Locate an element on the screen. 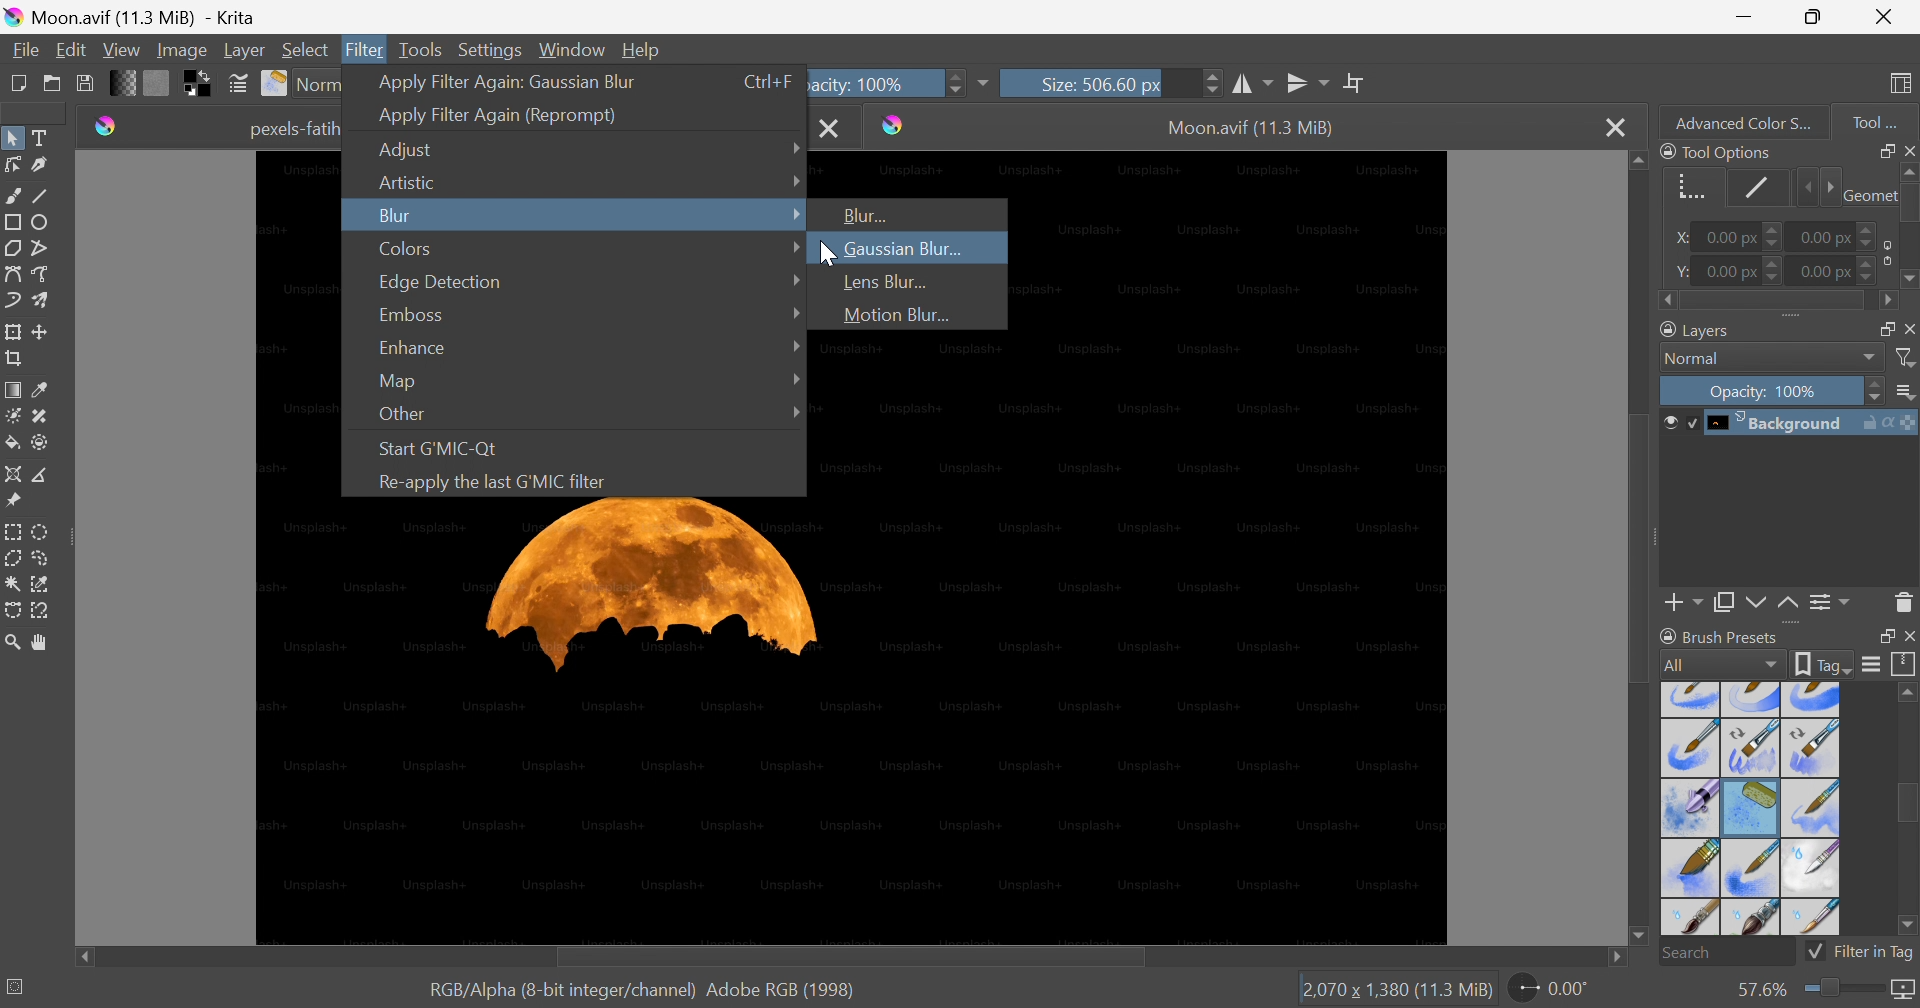 The image size is (1920, 1008). RGB/Alpha (8-bit integer/channel) is located at coordinates (558, 991).